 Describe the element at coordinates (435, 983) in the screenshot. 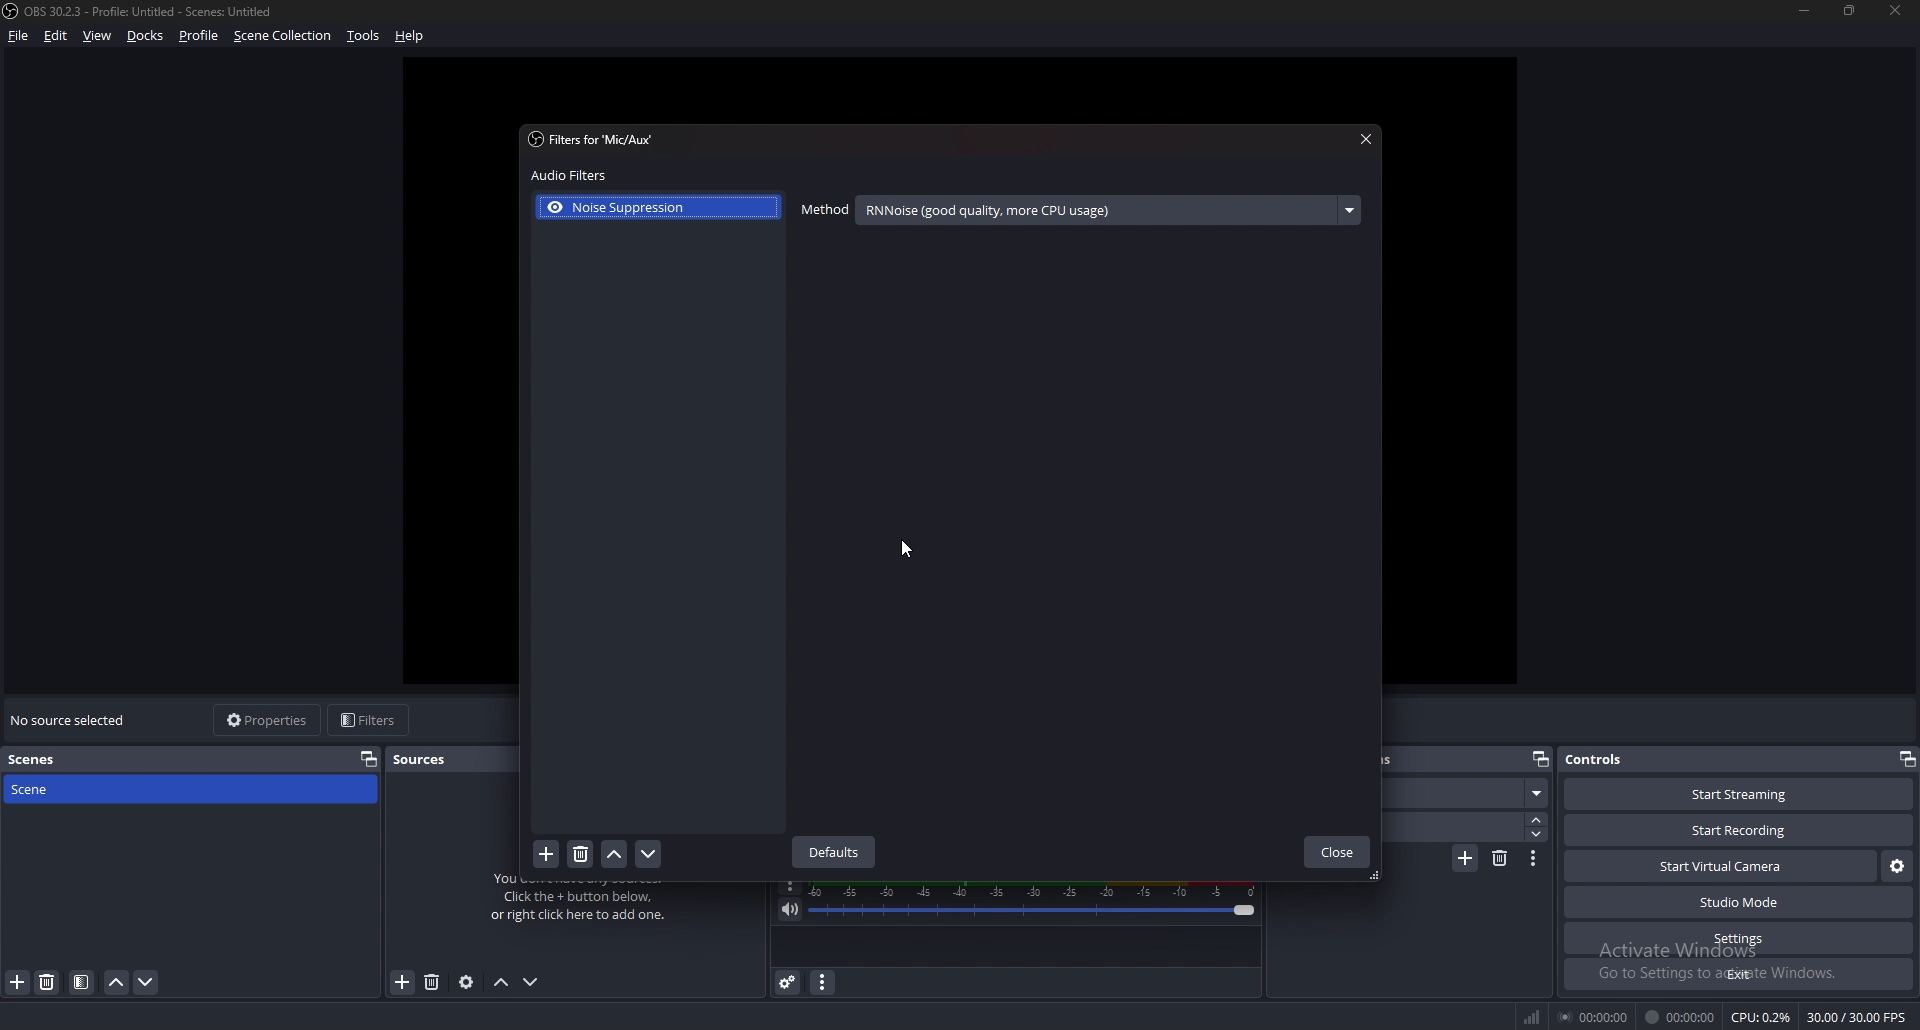

I see `add source` at that location.